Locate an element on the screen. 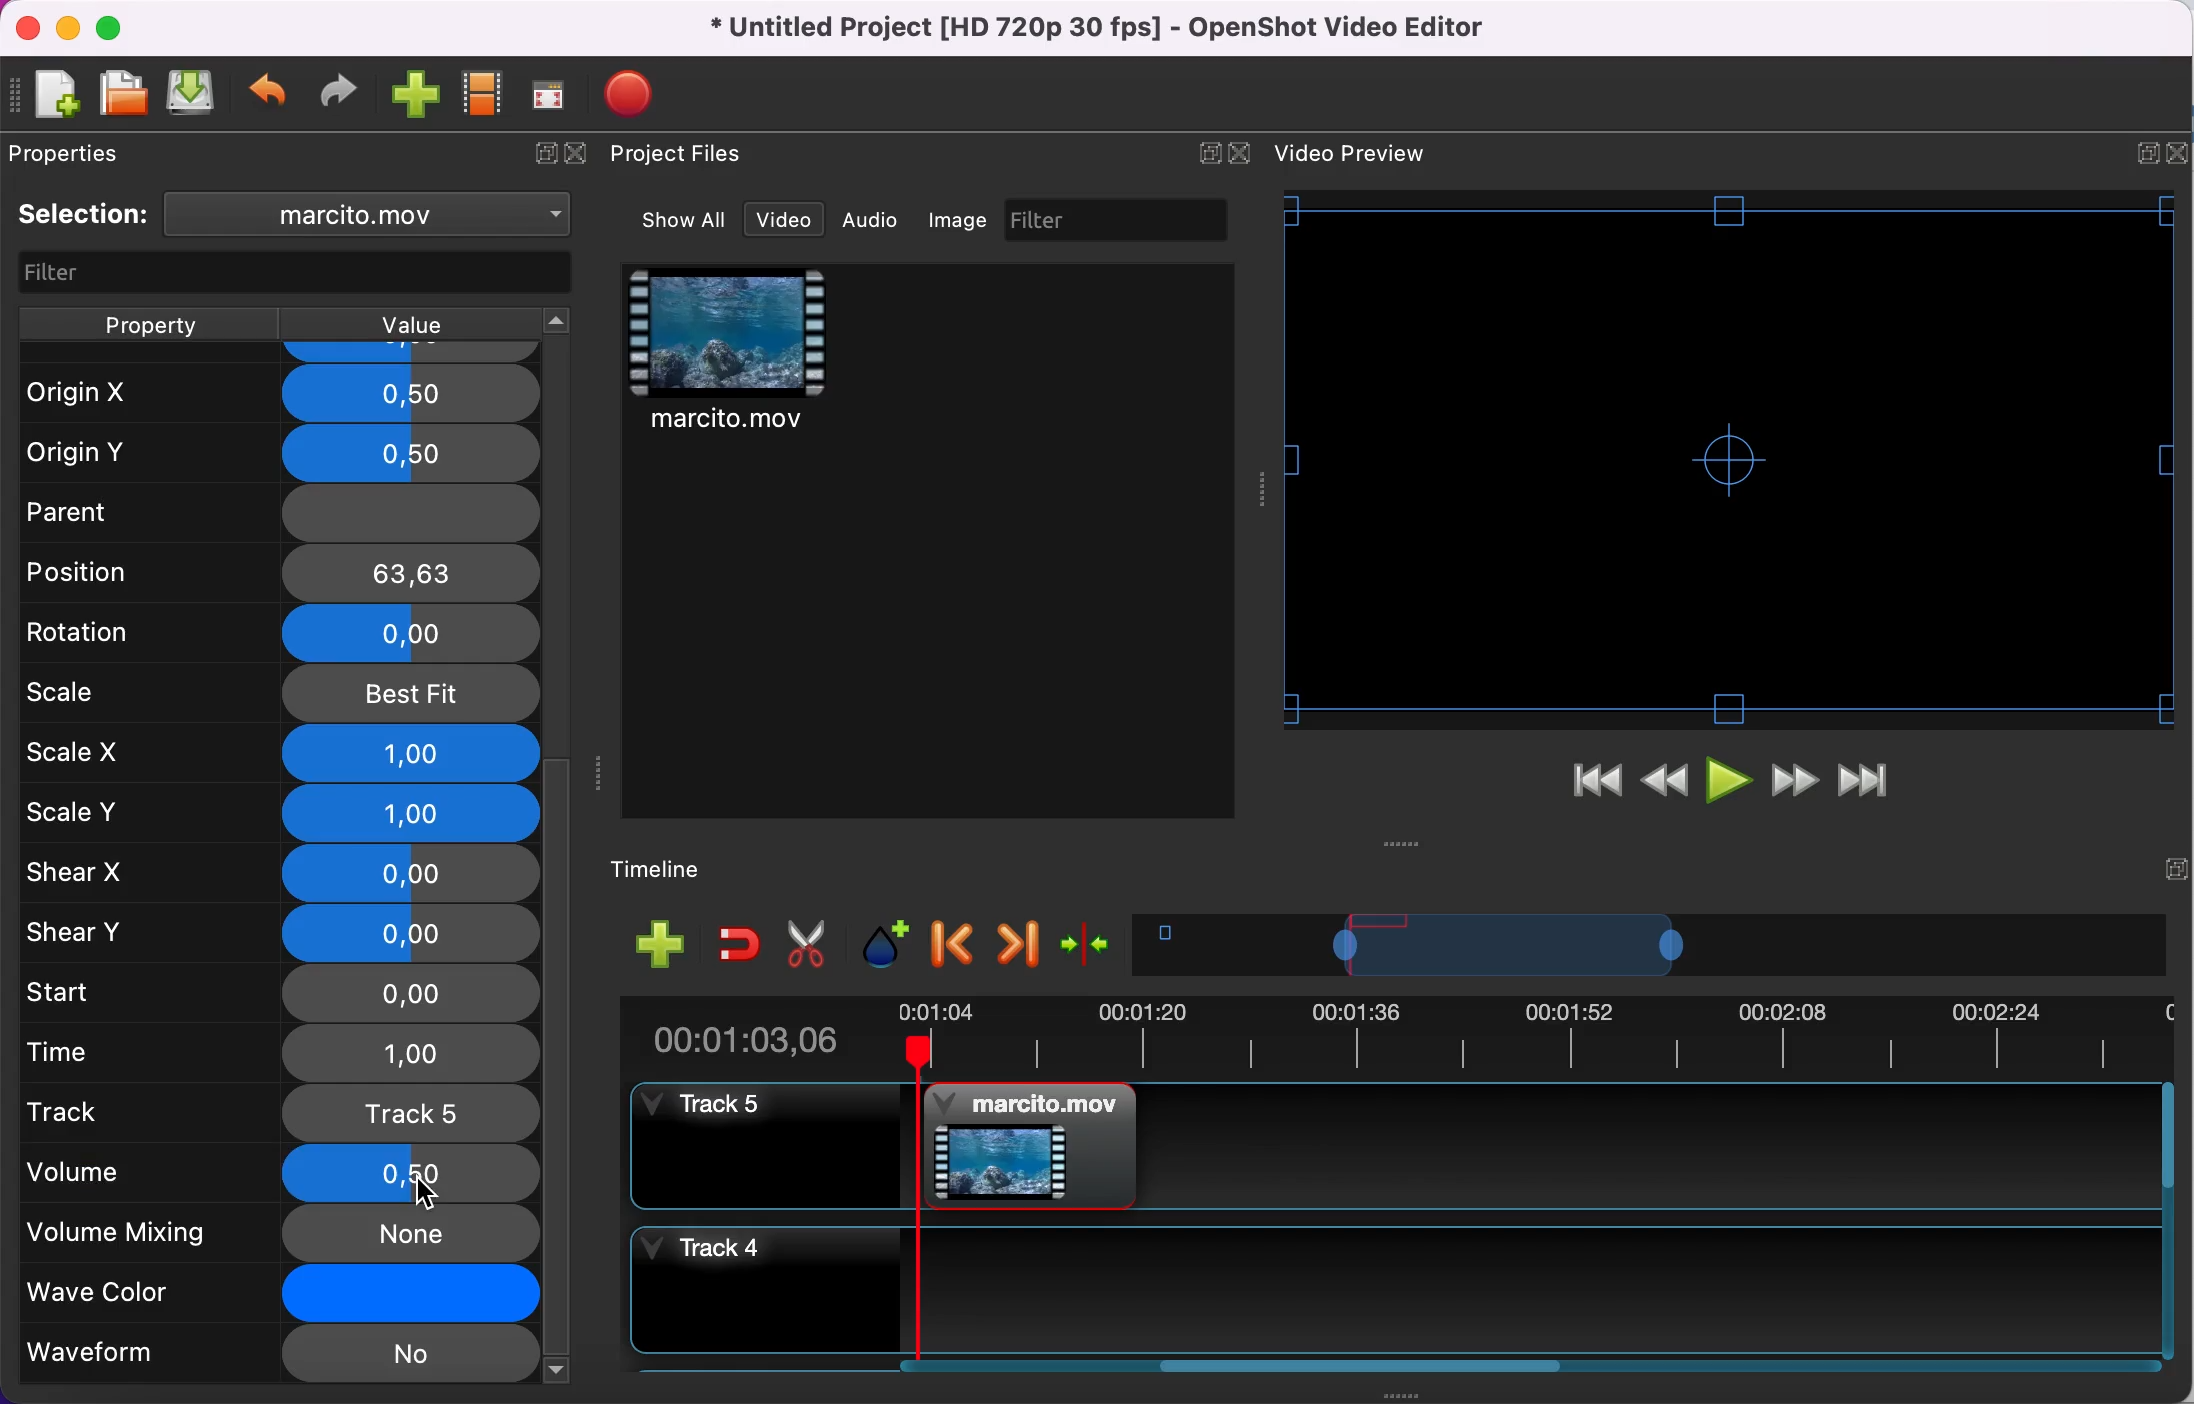  add marker is located at coordinates (889, 945).